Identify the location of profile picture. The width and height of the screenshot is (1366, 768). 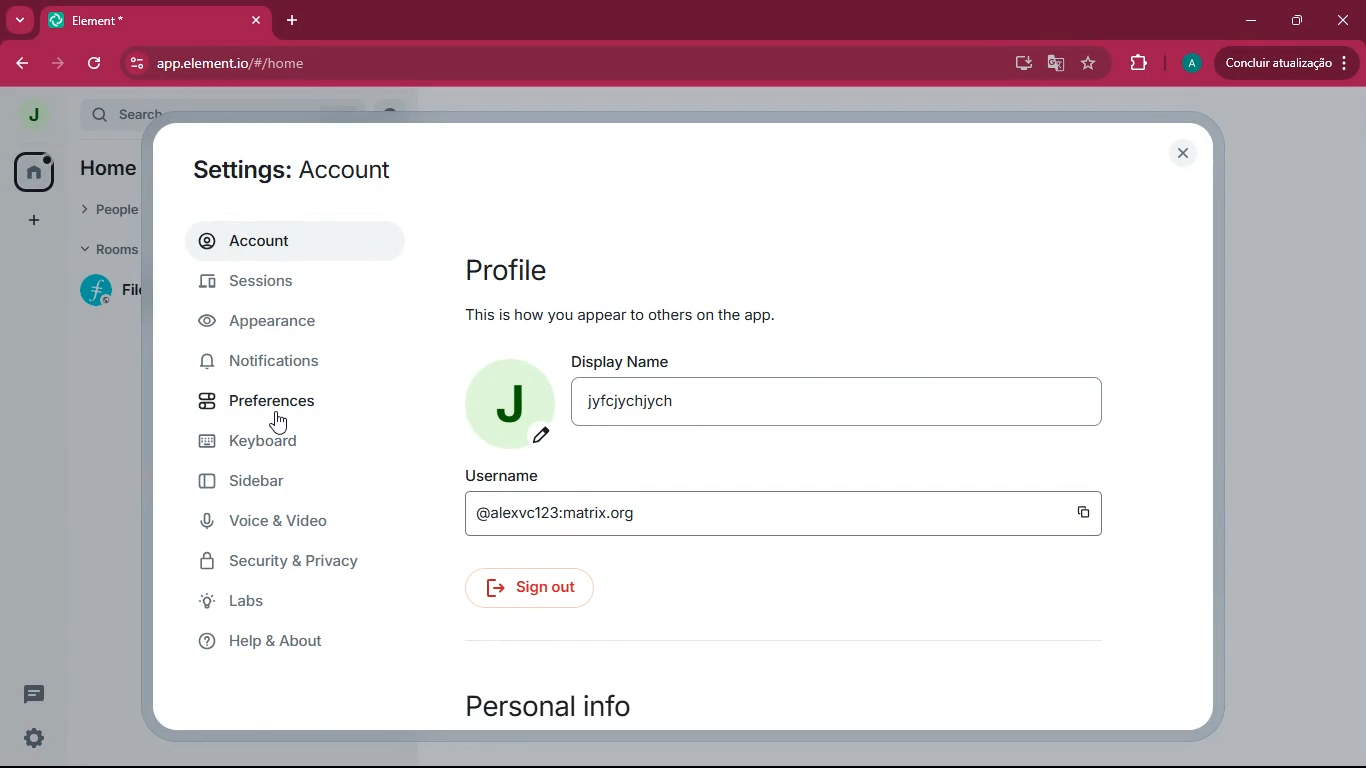
(36, 116).